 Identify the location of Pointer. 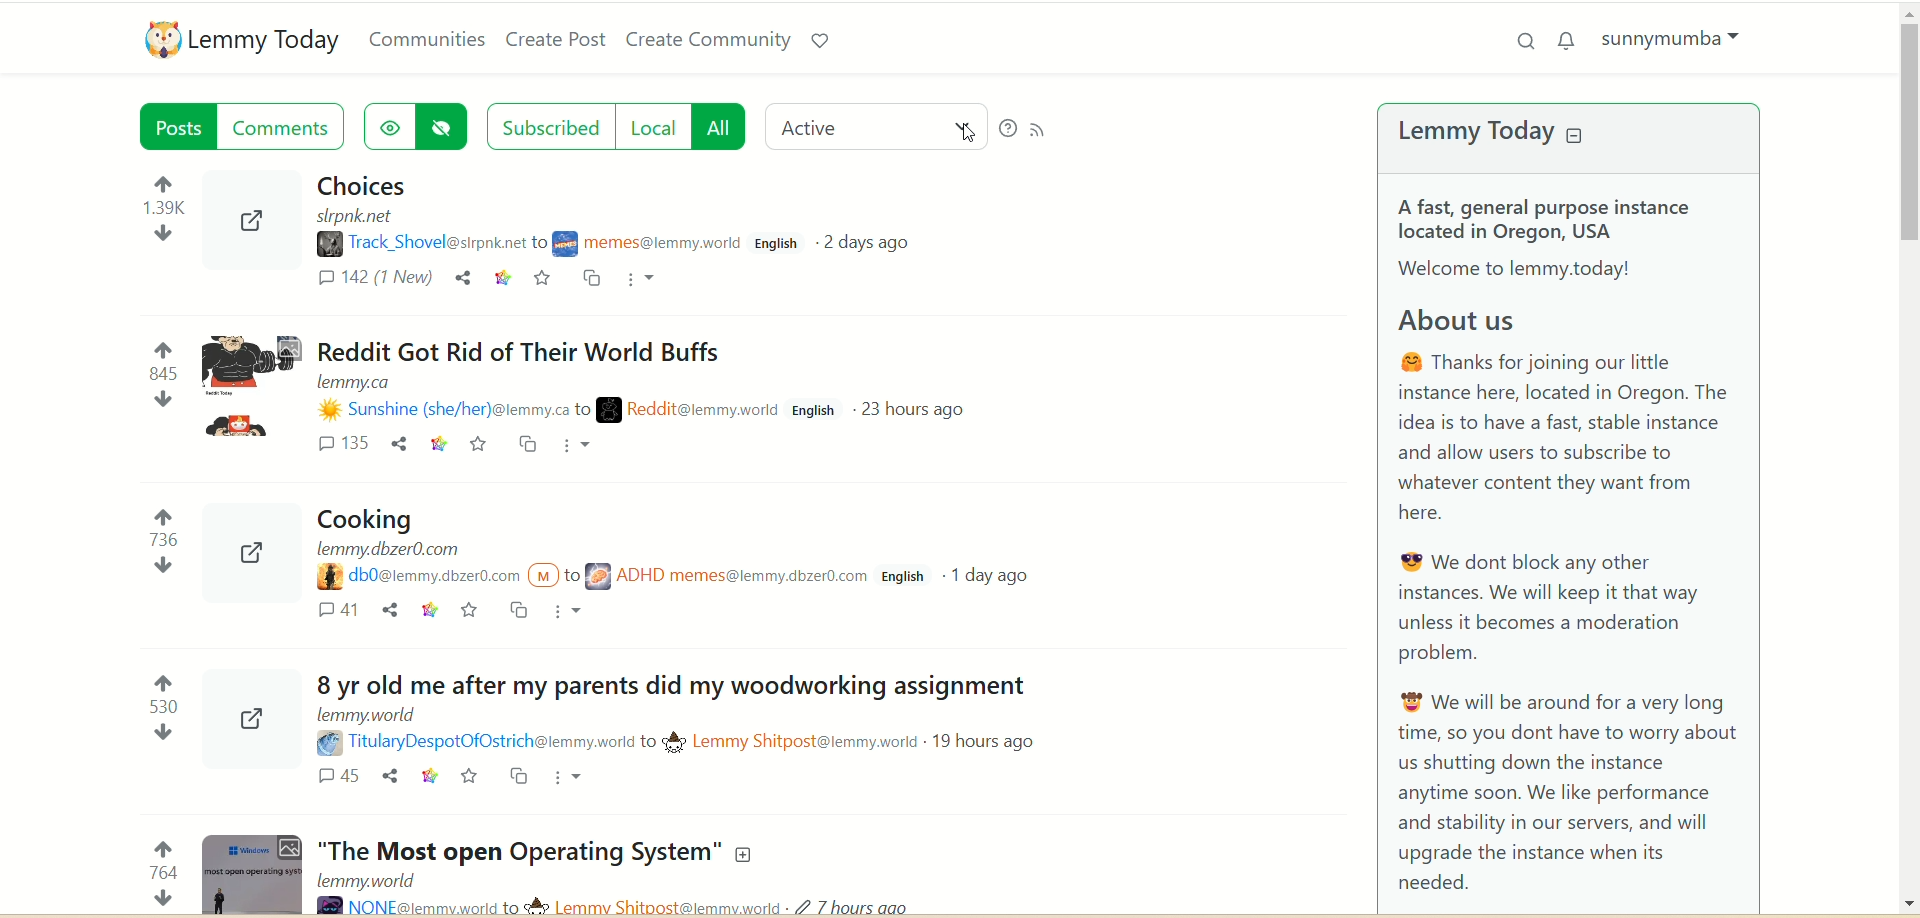
(970, 137).